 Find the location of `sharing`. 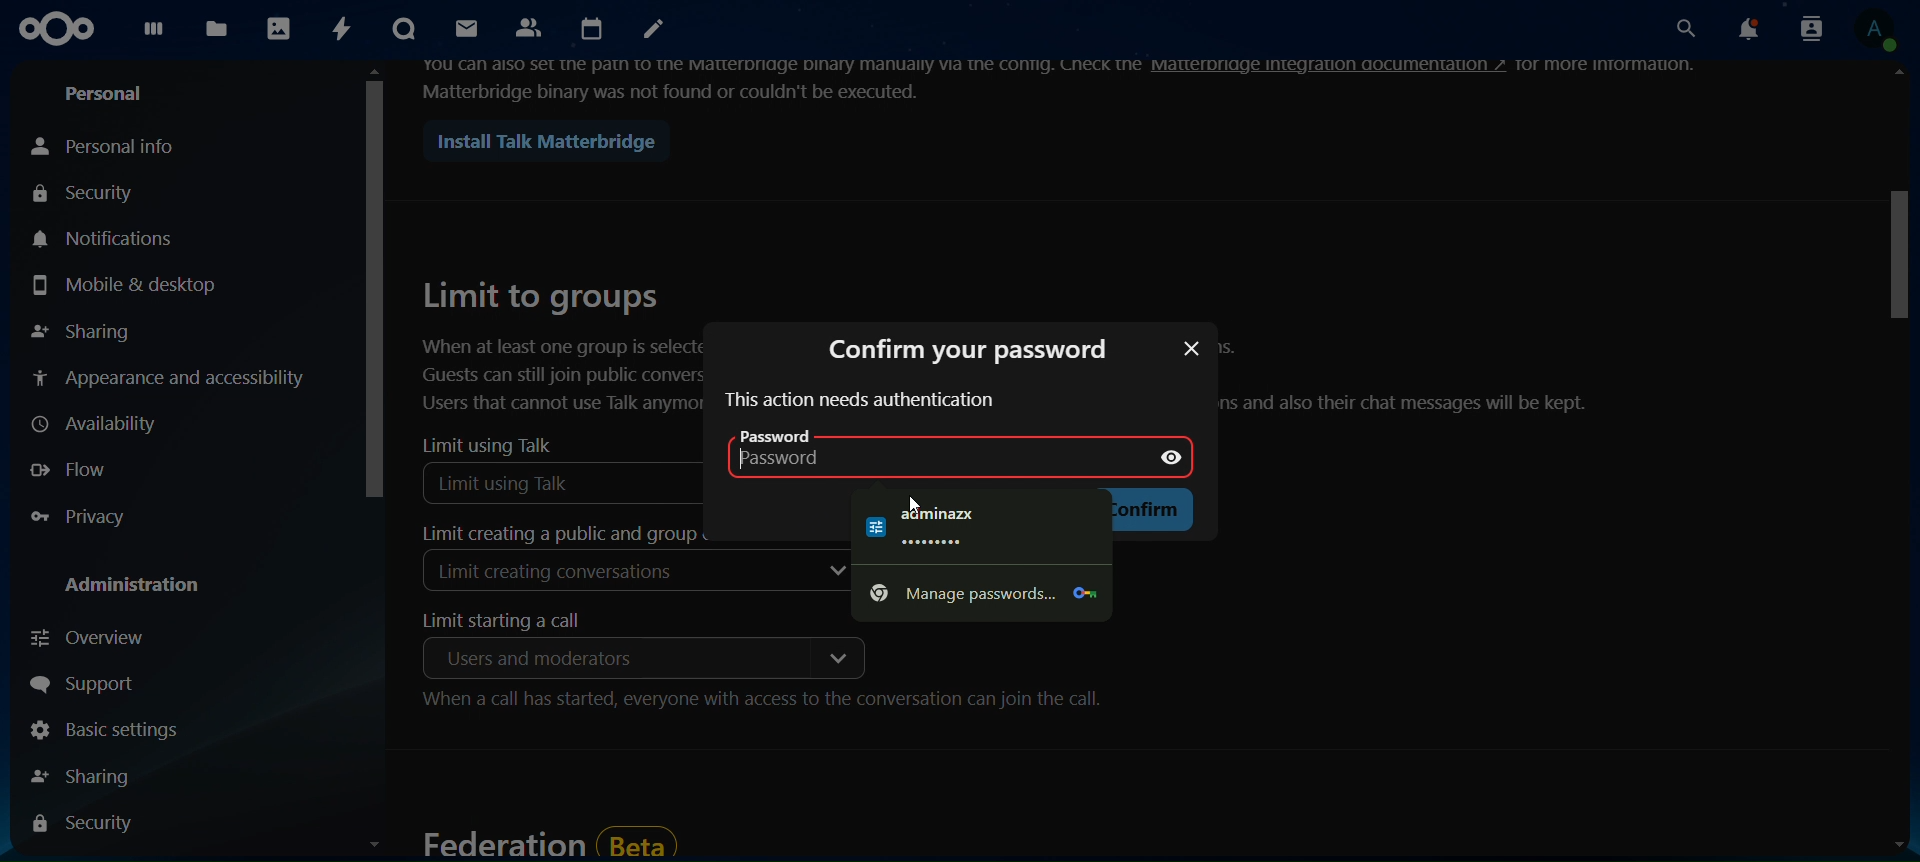

sharing is located at coordinates (81, 332).